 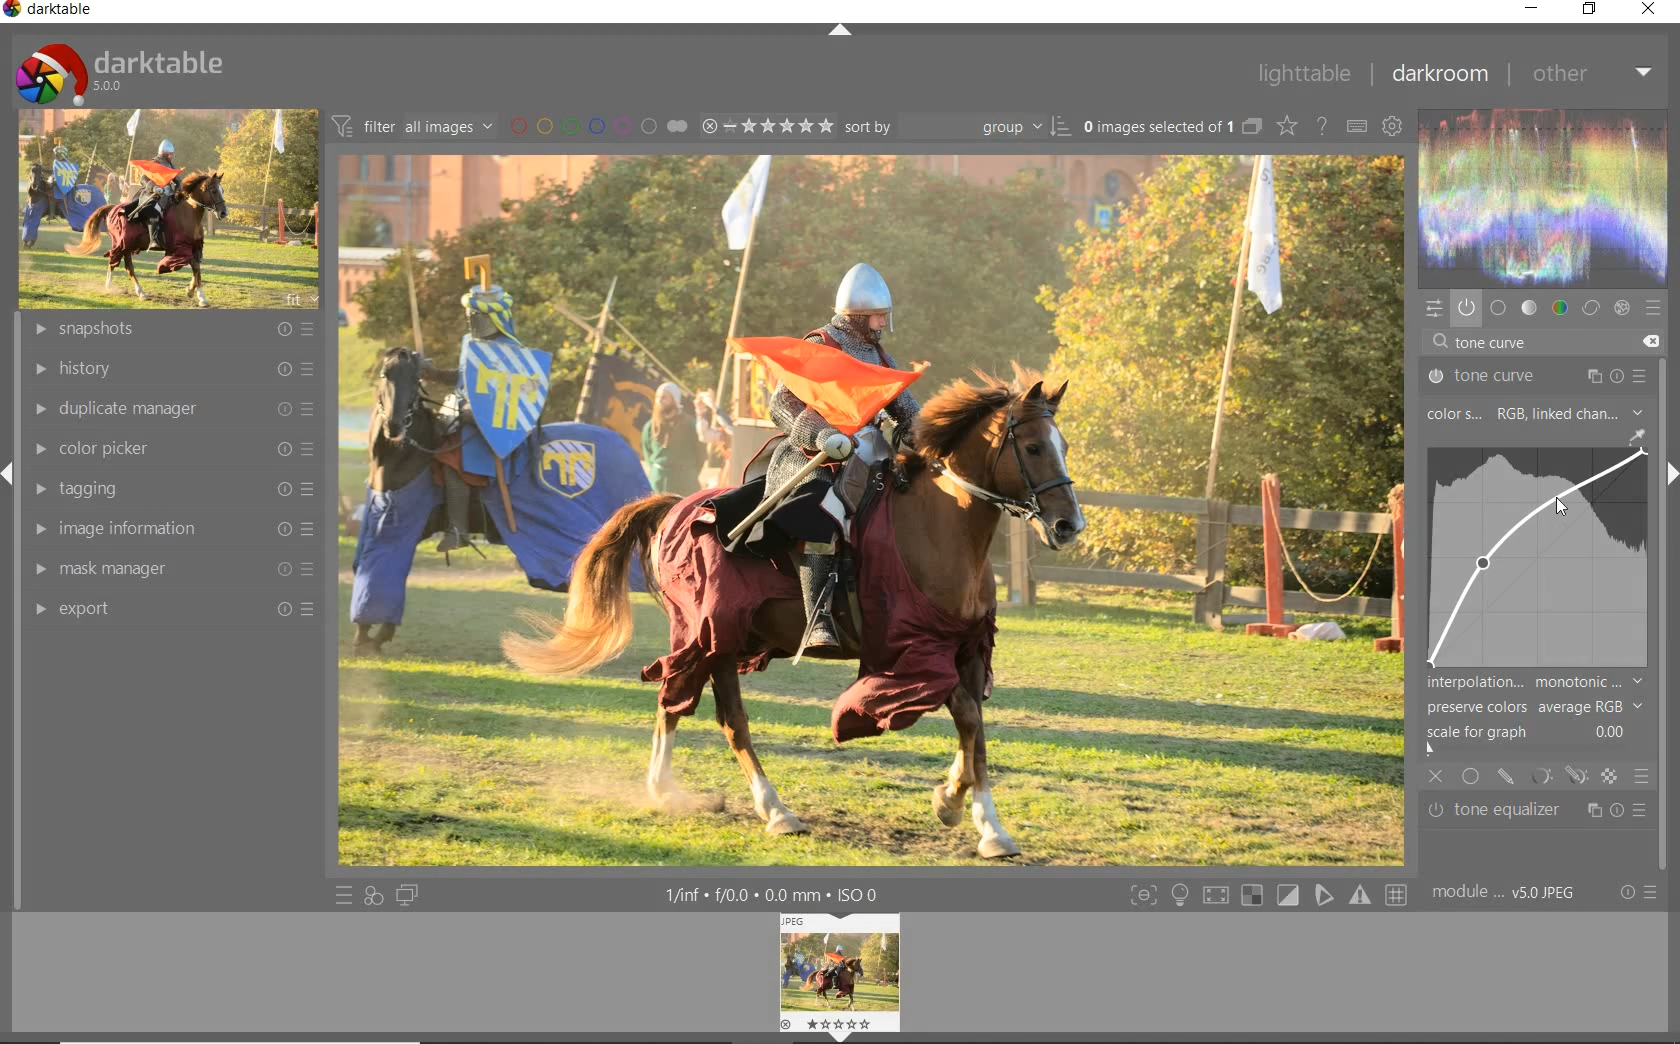 I want to click on quick access for applying any of your styles, so click(x=372, y=896).